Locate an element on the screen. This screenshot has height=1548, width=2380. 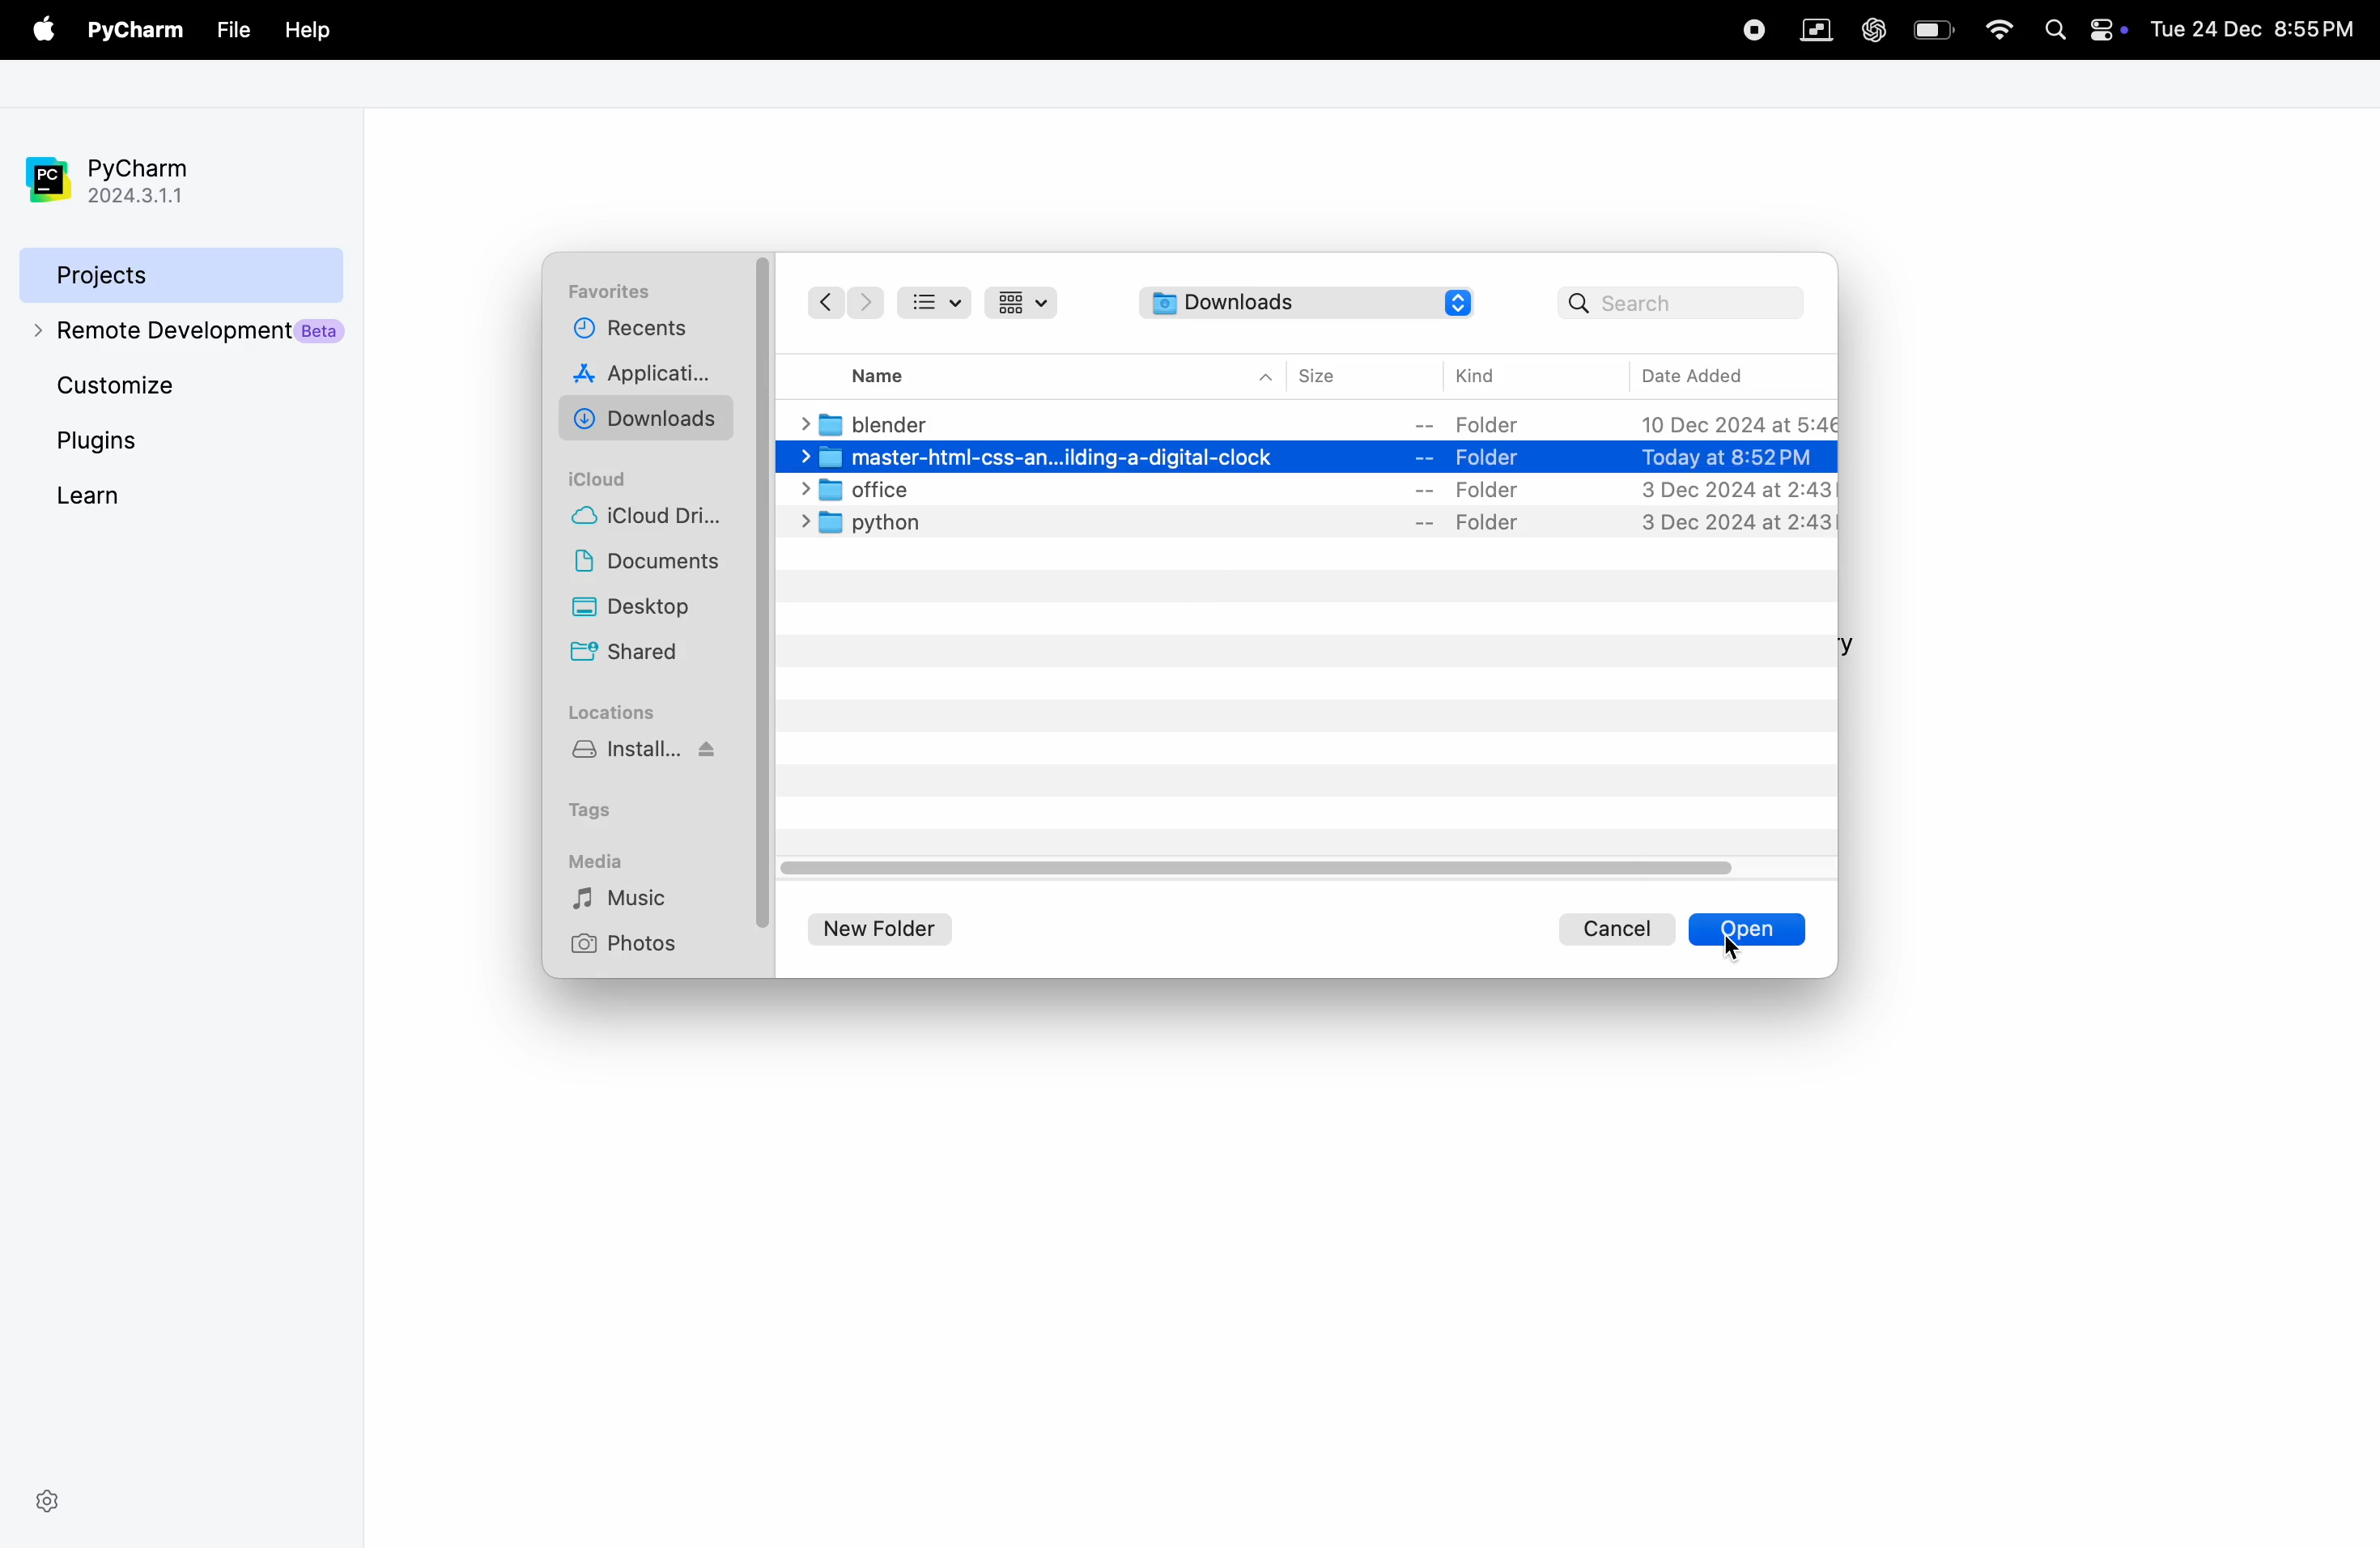
photos is located at coordinates (631, 943).